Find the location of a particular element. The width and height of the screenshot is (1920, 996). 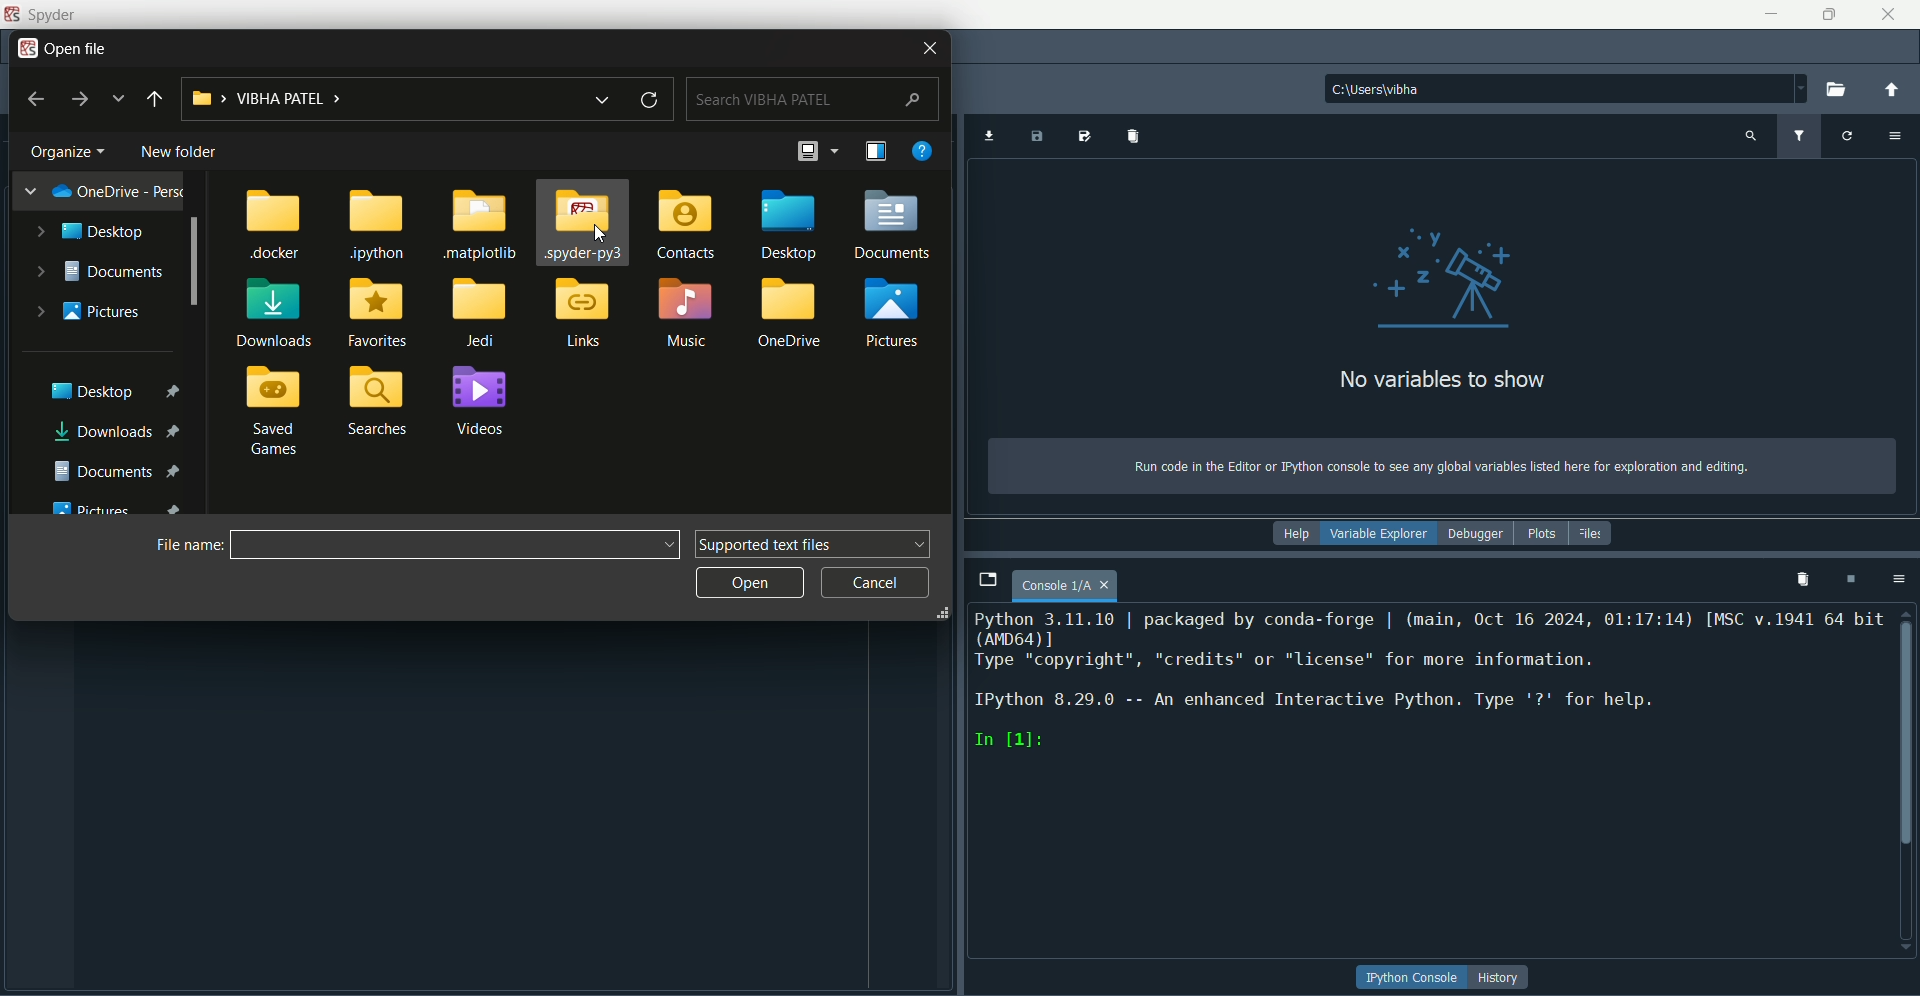

cancel is located at coordinates (877, 583).